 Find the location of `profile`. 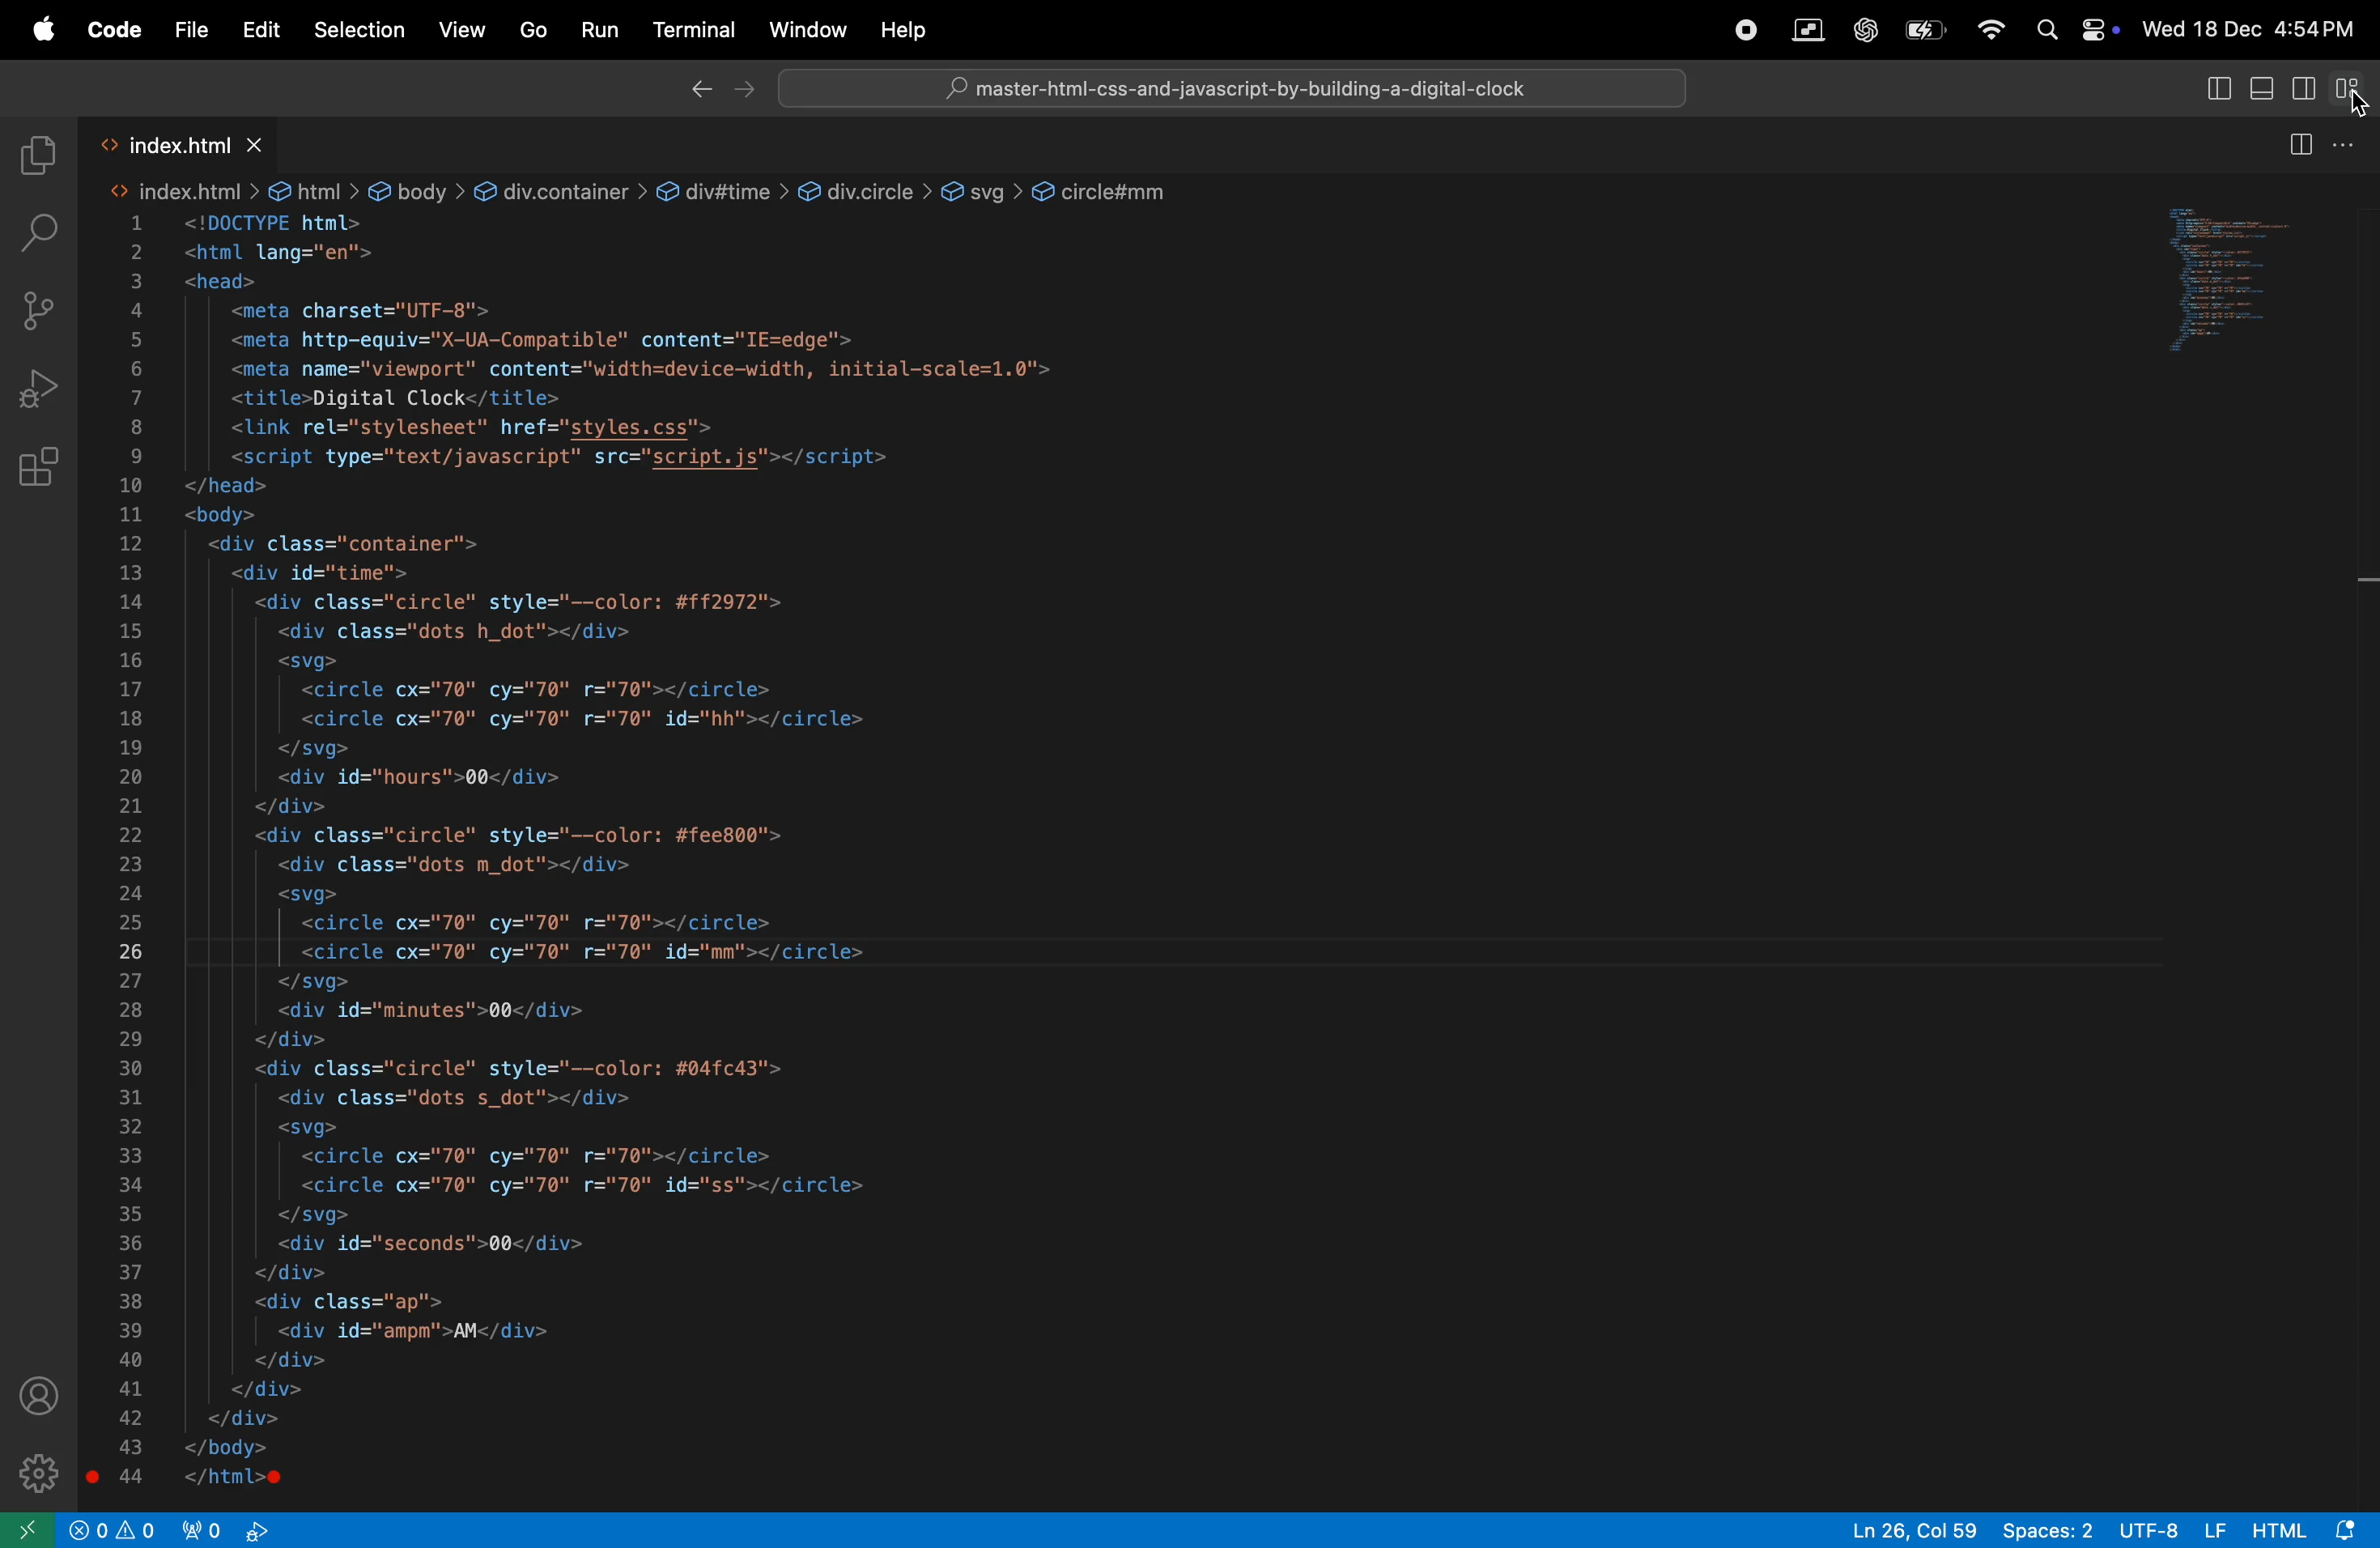

profile is located at coordinates (45, 1398).